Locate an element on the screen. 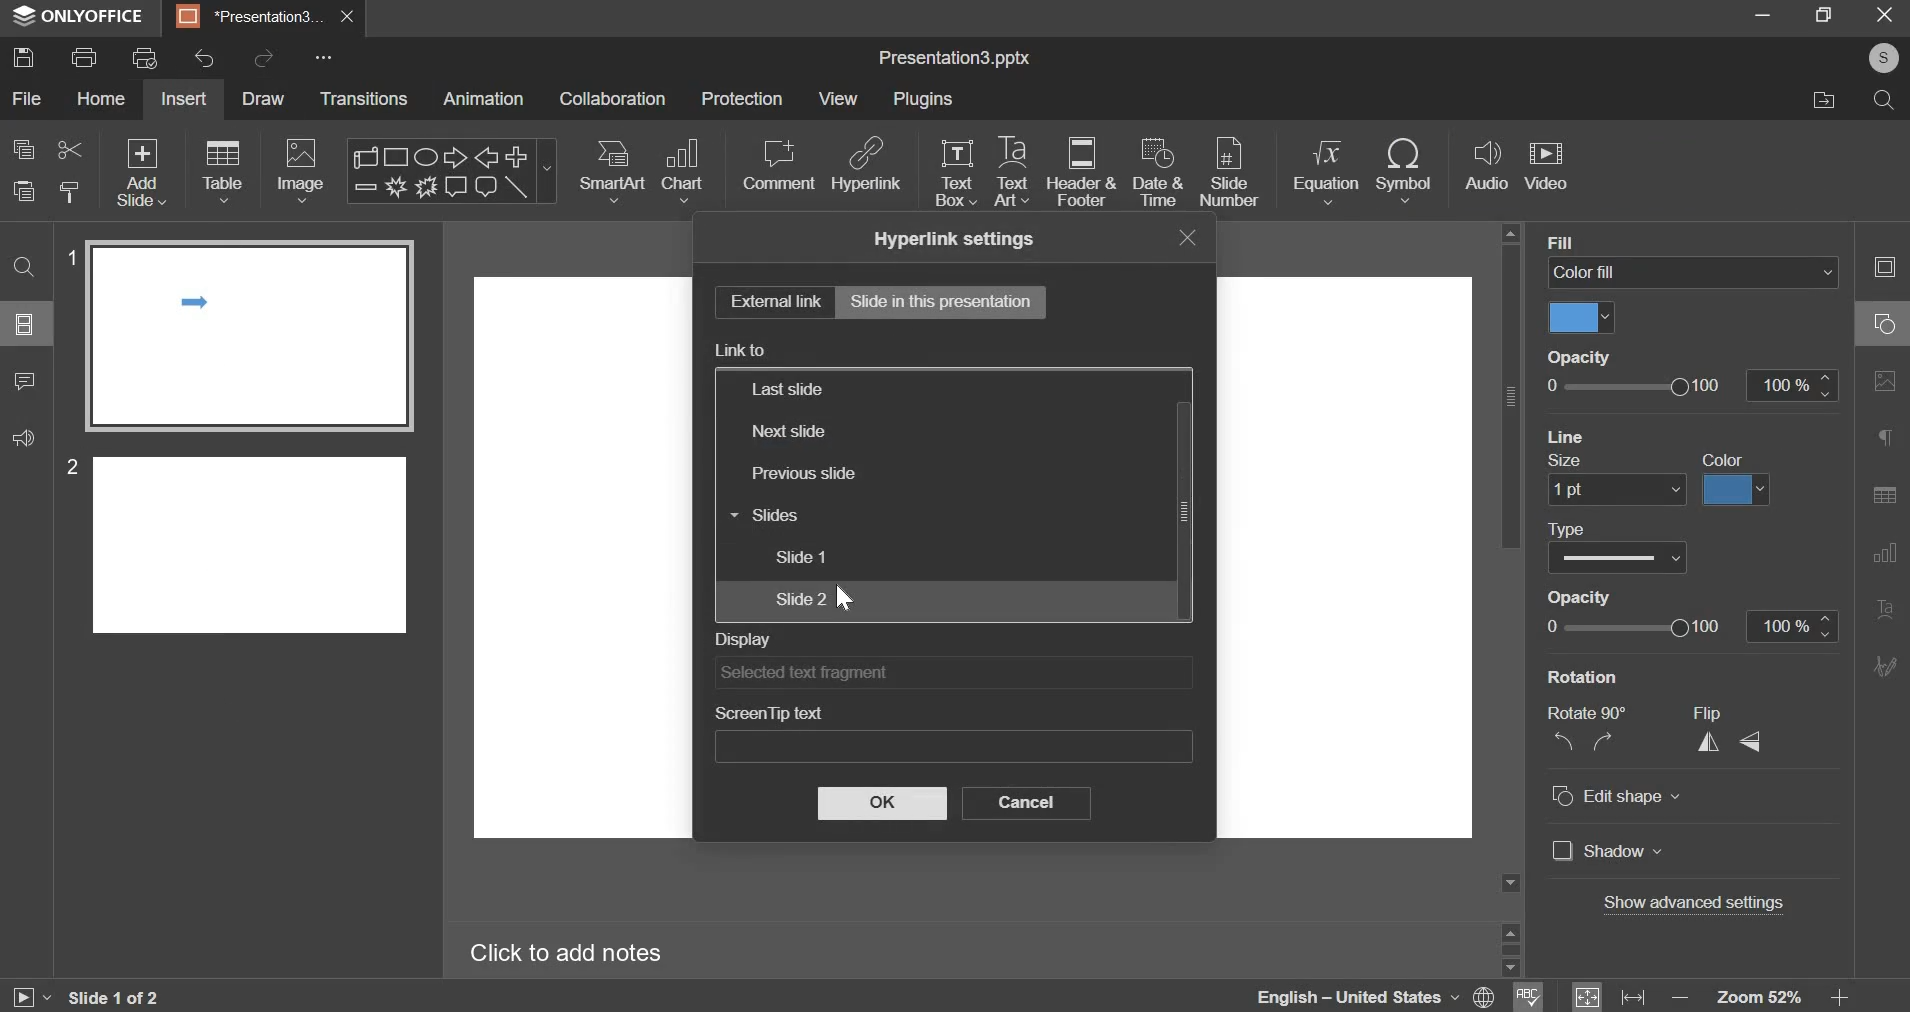 This screenshot has height=1012, width=1910. Chart settings is located at coordinates (1885, 554).